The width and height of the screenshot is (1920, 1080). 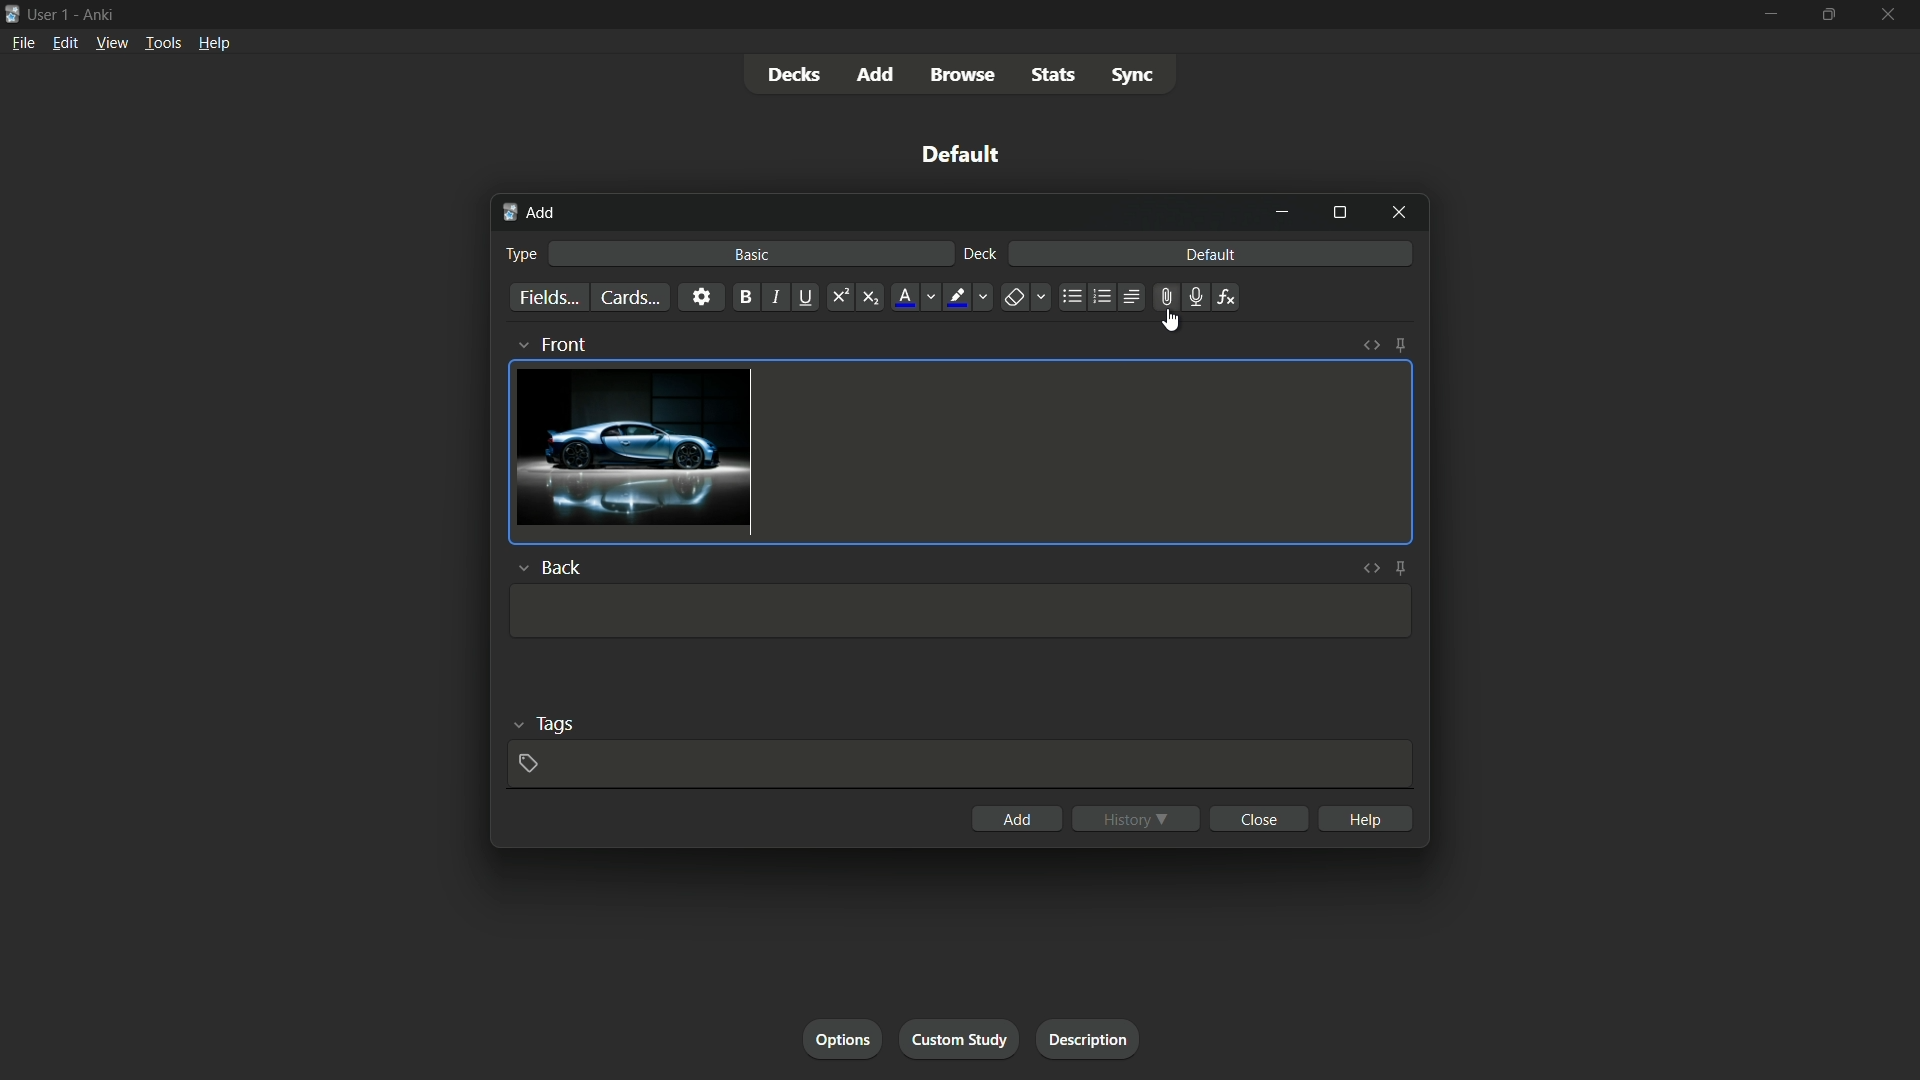 I want to click on deck name, so click(x=965, y=156).